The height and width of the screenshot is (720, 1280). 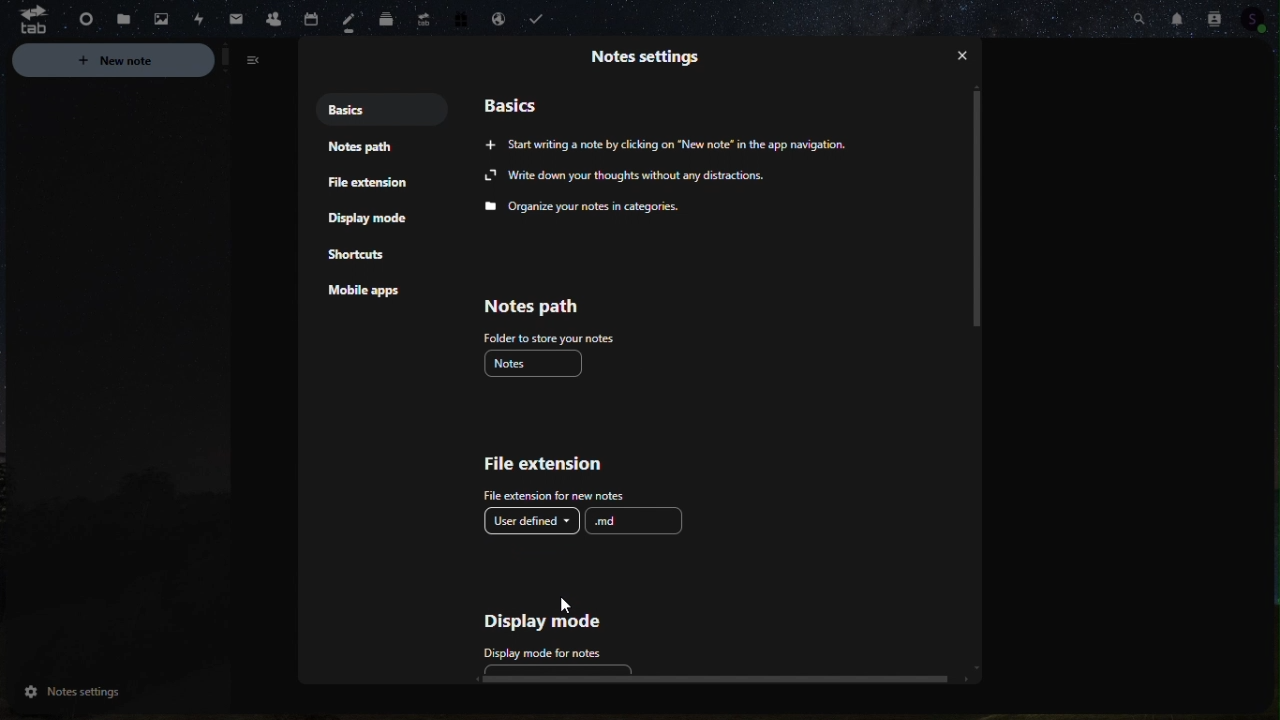 I want to click on email handling, so click(x=494, y=17).